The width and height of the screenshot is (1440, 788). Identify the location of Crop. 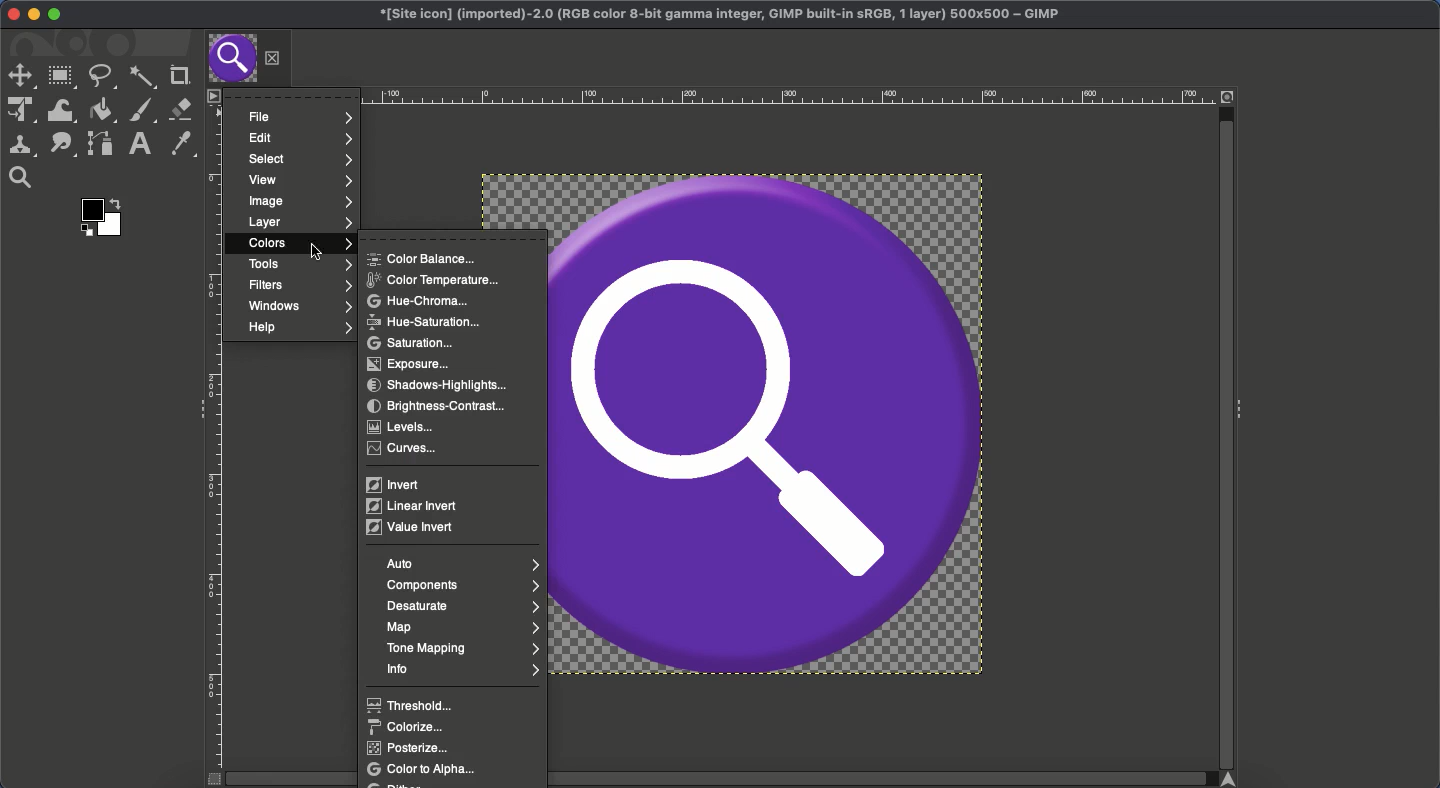
(179, 73).